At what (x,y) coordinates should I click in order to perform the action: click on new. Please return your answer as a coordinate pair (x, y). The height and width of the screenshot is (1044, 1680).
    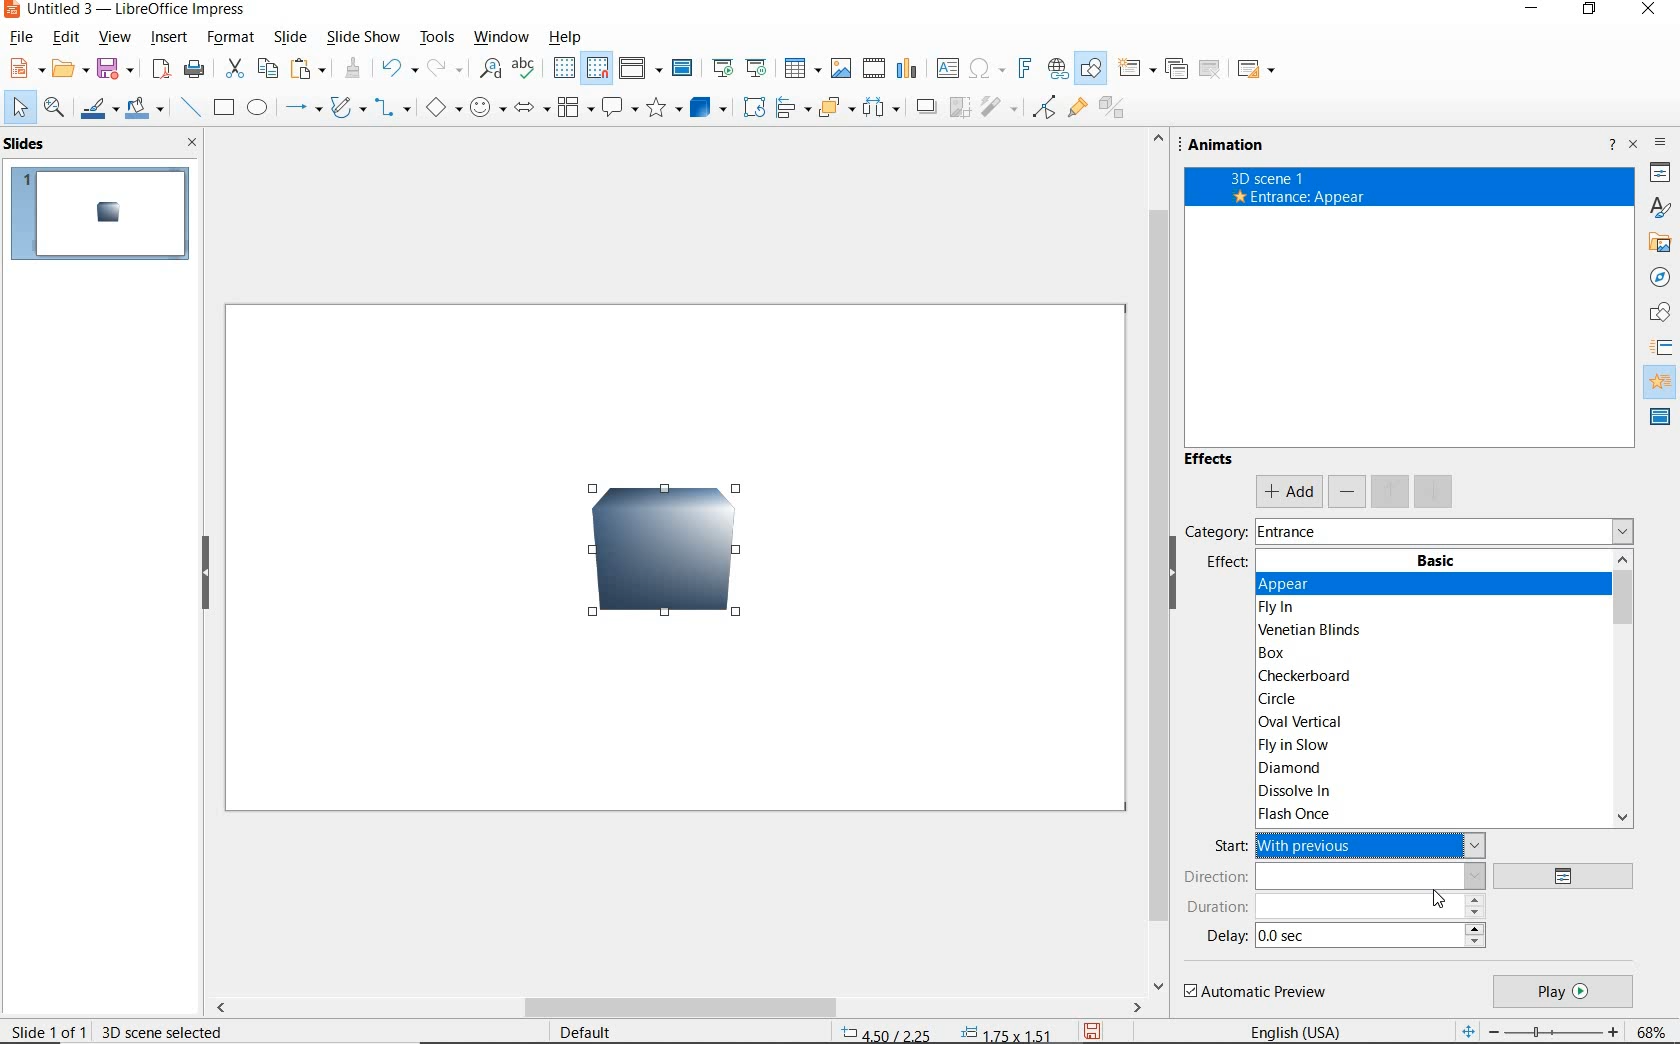
    Looking at the image, I should click on (27, 68).